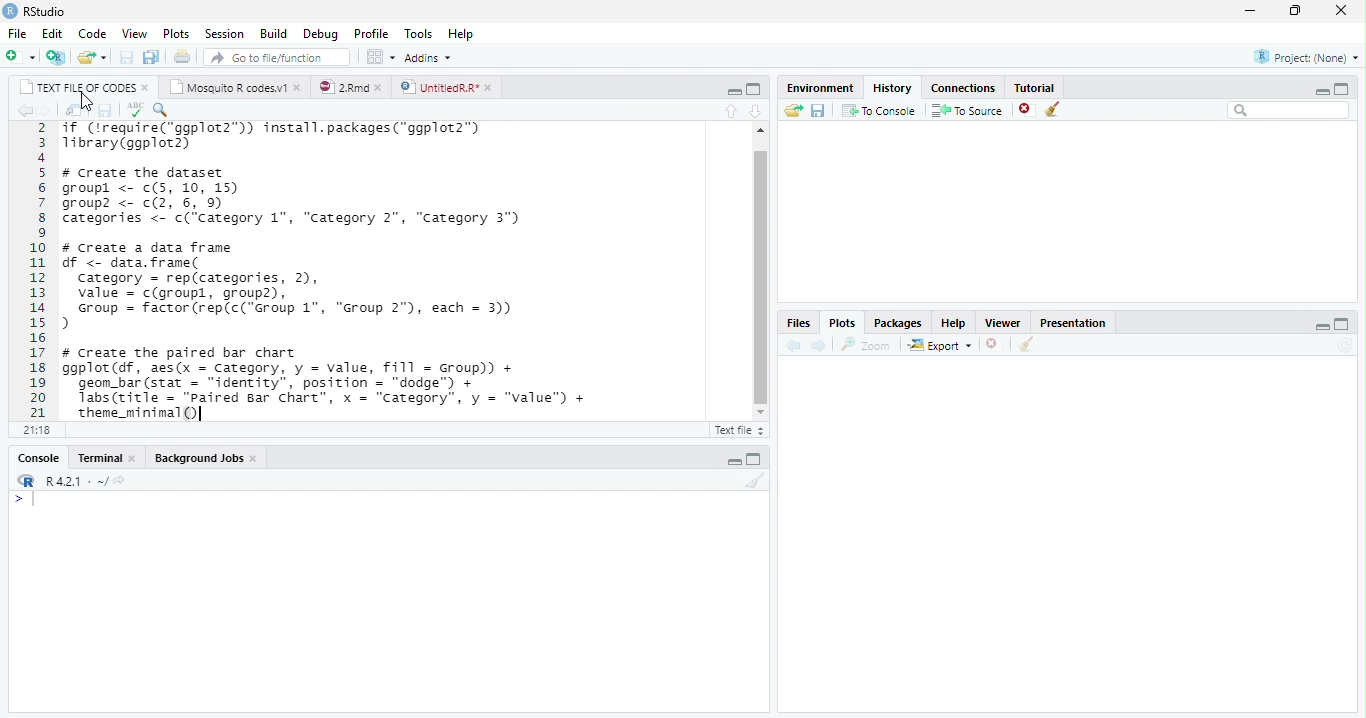 This screenshot has height=718, width=1366. What do you see at coordinates (26, 480) in the screenshot?
I see `logo` at bounding box center [26, 480].